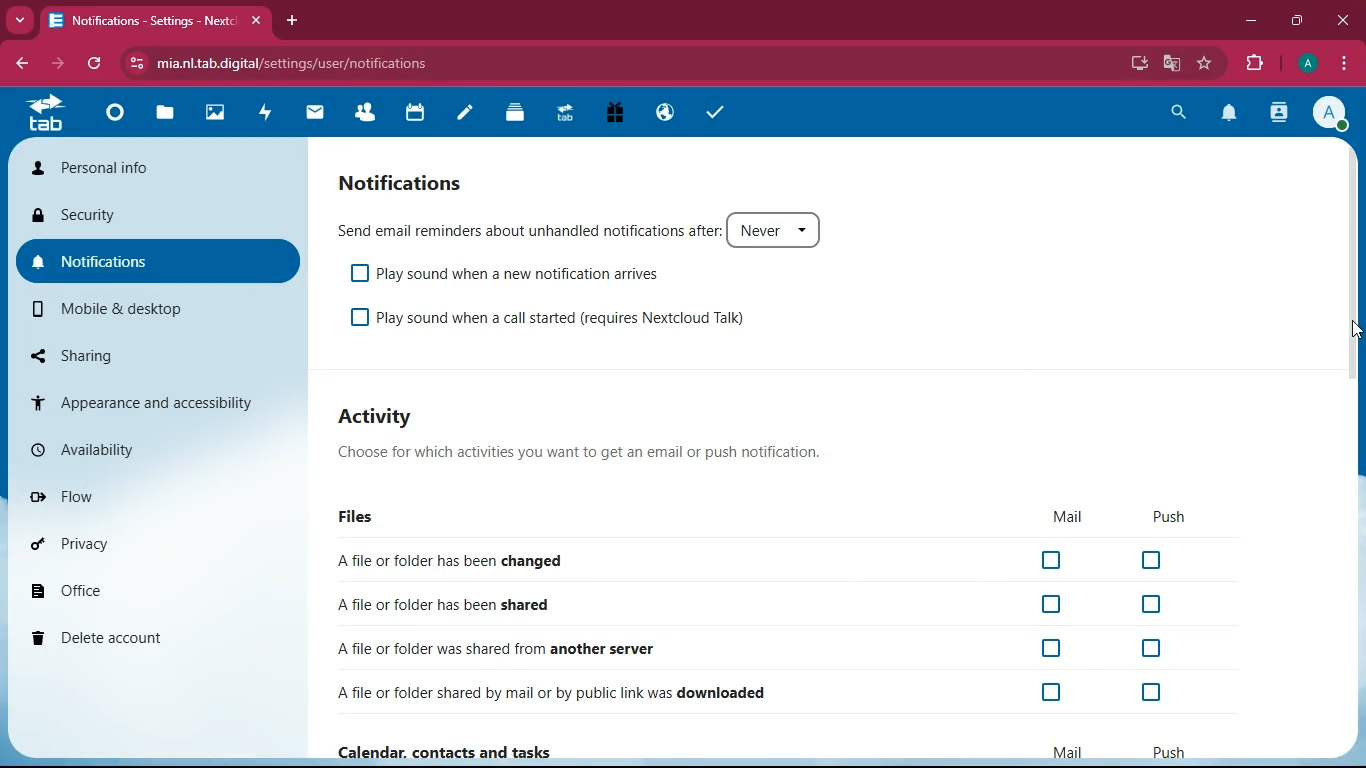 Image resolution: width=1366 pixels, height=768 pixels. Describe the element at coordinates (160, 219) in the screenshot. I see `security` at that location.